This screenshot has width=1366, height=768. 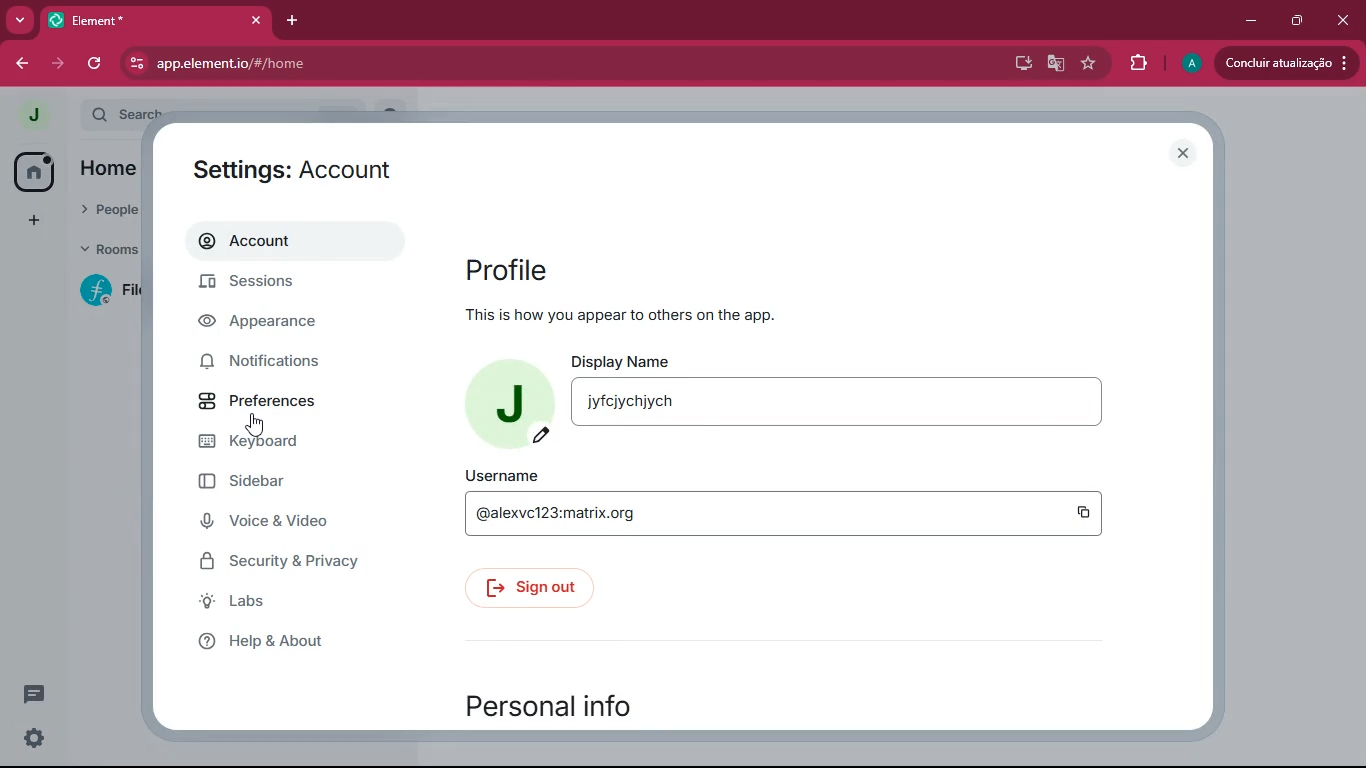 What do you see at coordinates (37, 739) in the screenshot?
I see `settings` at bounding box center [37, 739].